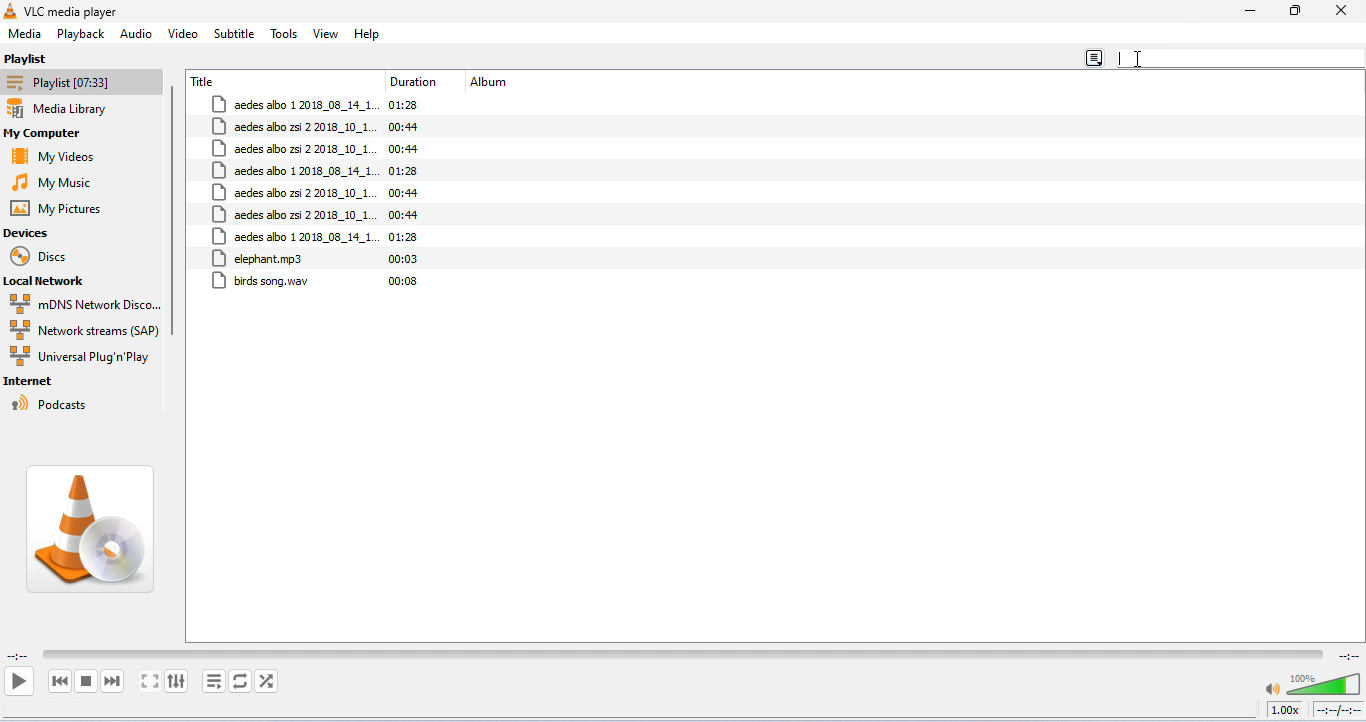 The height and width of the screenshot is (722, 1366). I want to click on VLC media player, so click(74, 11).